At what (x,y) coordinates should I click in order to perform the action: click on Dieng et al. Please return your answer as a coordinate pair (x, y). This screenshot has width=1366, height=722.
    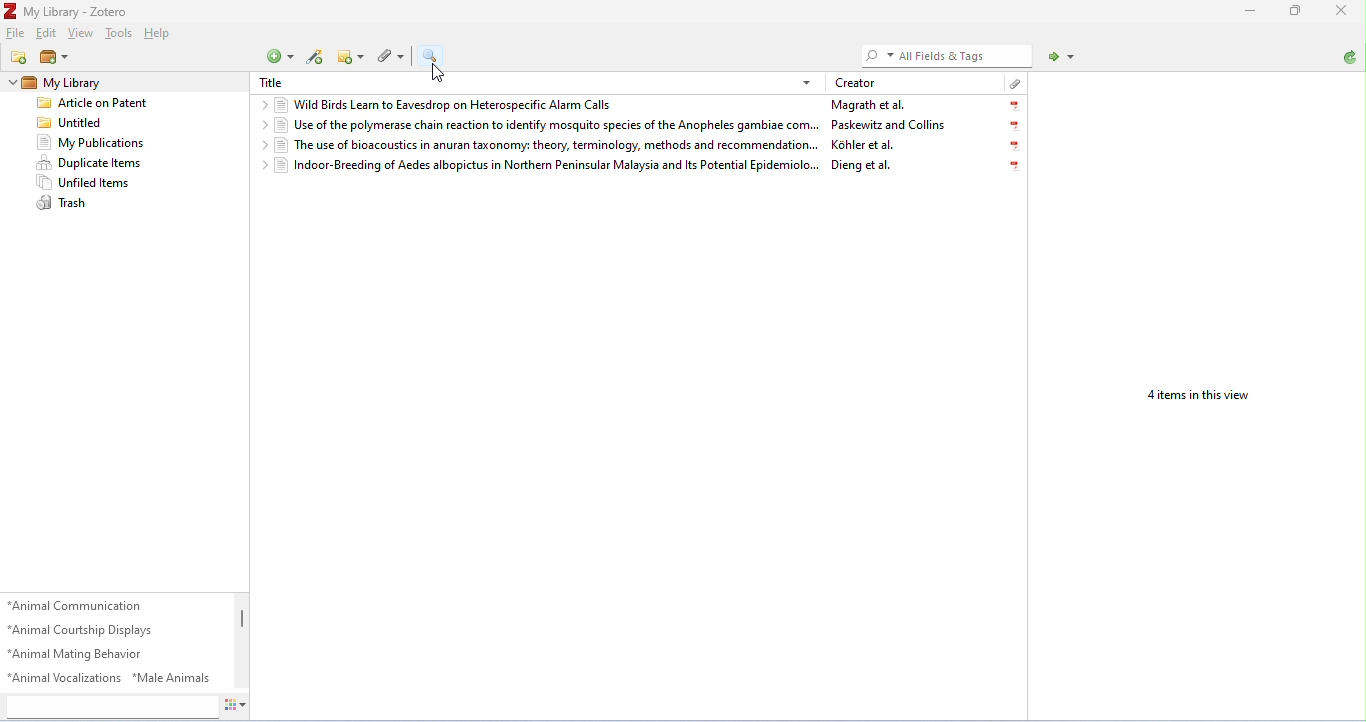
    Looking at the image, I should click on (859, 165).